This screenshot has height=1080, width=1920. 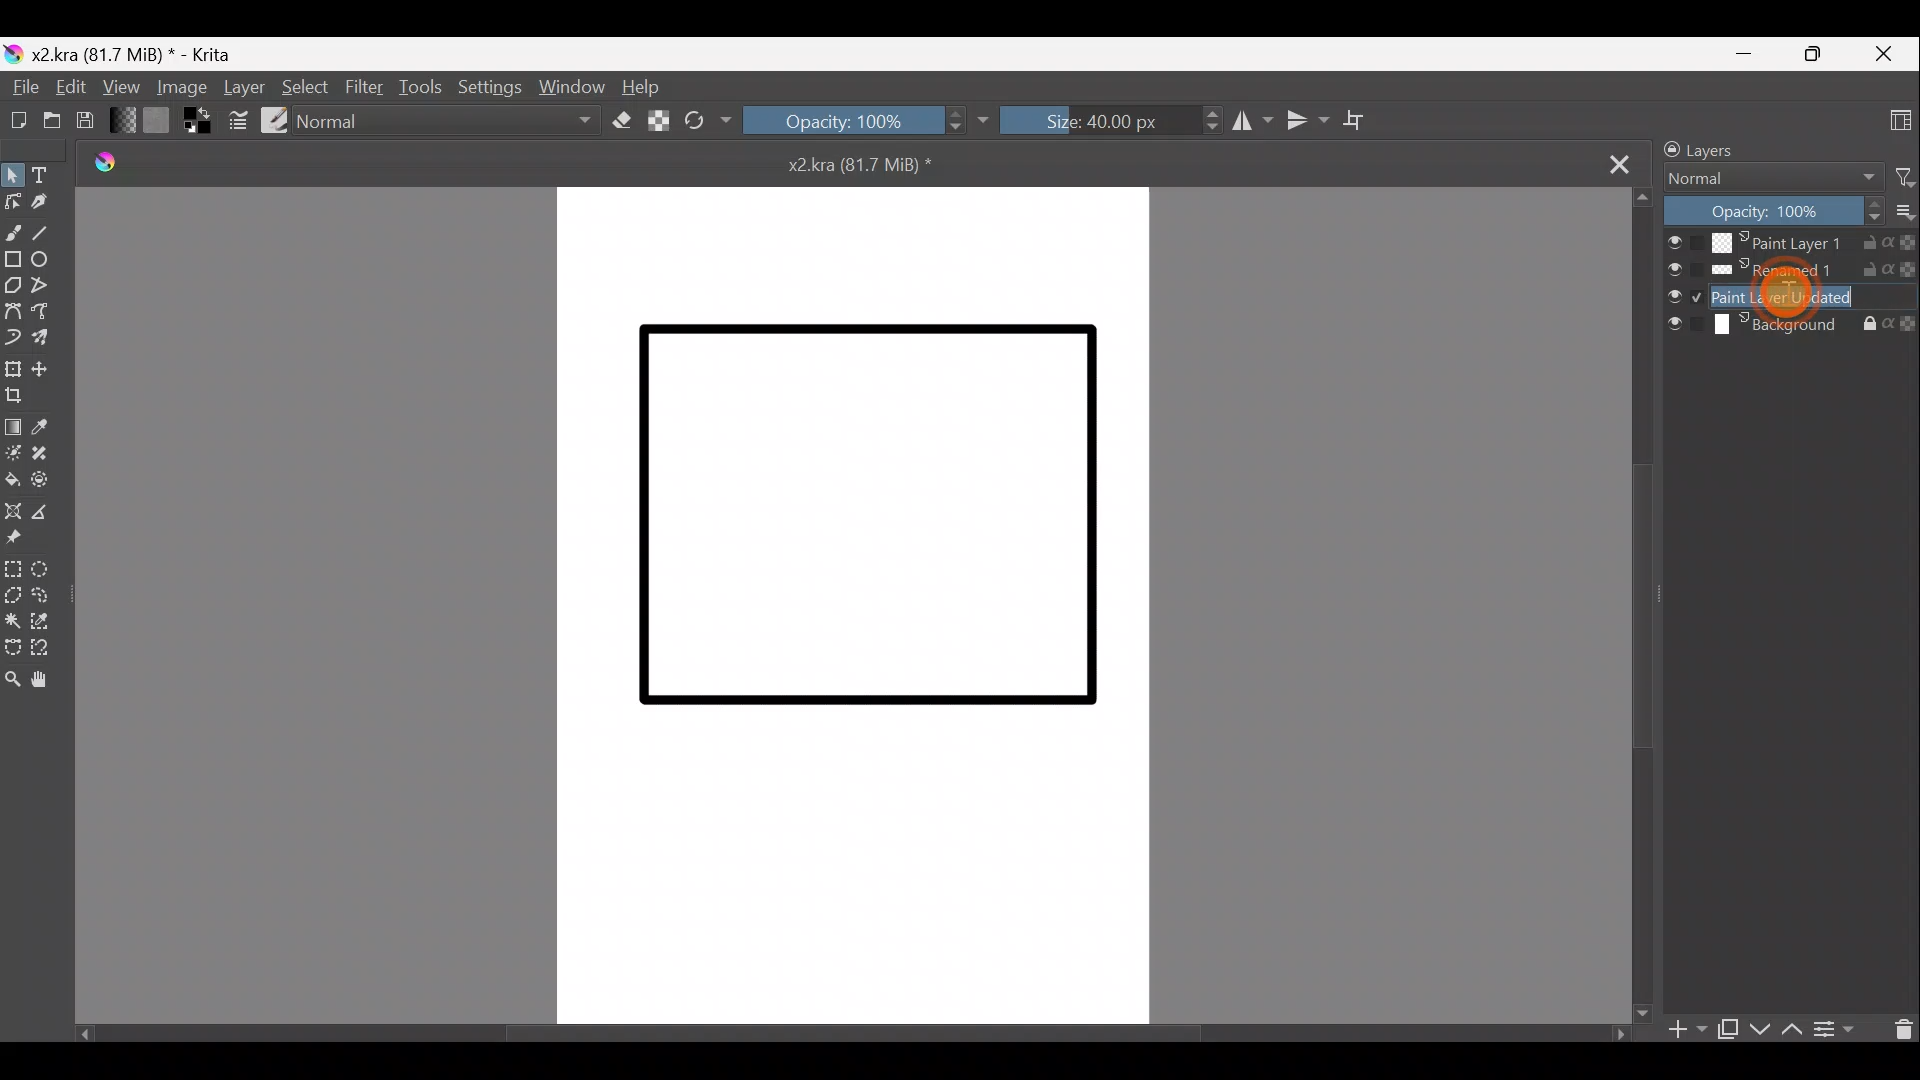 What do you see at coordinates (22, 86) in the screenshot?
I see `File` at bounding box center [22, 86].